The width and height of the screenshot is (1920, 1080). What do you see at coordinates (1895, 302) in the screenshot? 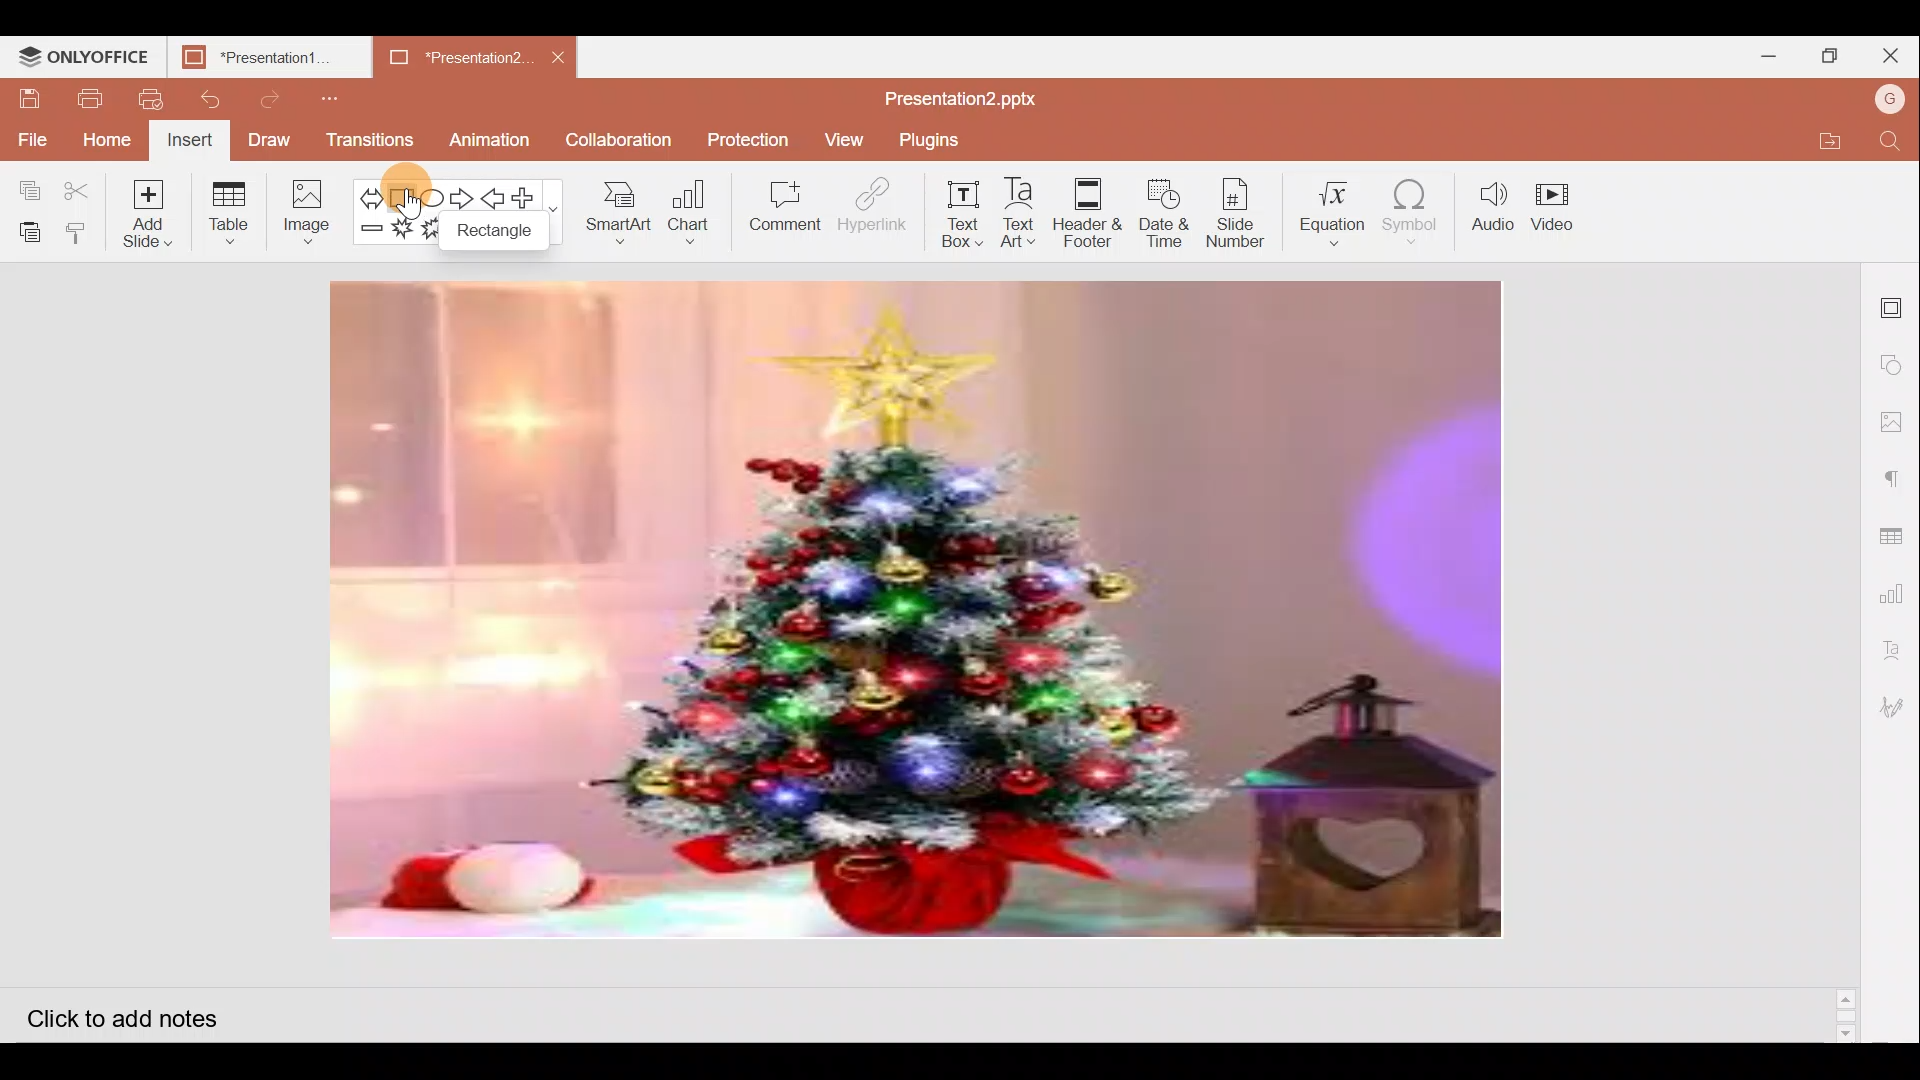
I see `Slide settings` at bounding box center [1895, 302].